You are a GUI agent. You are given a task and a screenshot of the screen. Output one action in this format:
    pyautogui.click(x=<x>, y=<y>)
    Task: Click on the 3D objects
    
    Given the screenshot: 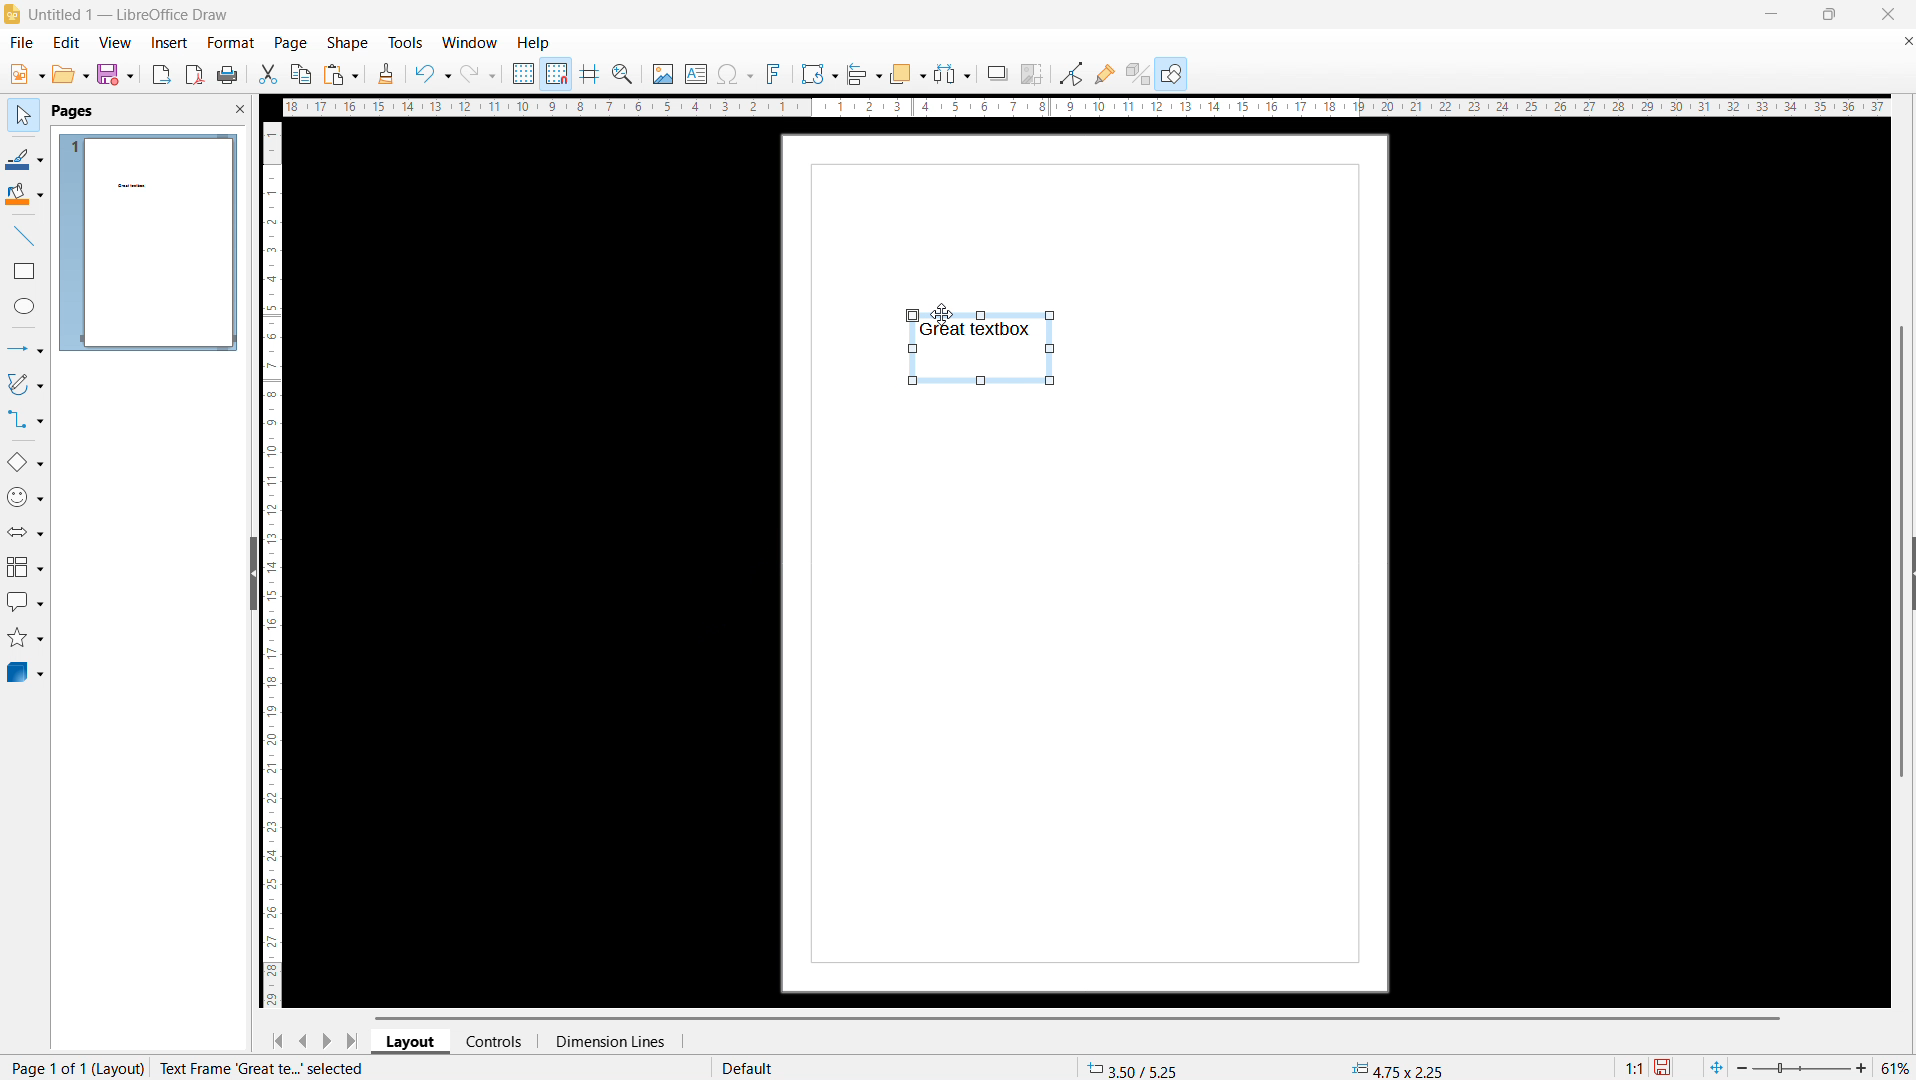 What is the action you would take?
    pyautogui.click(x=26, y=673)
    